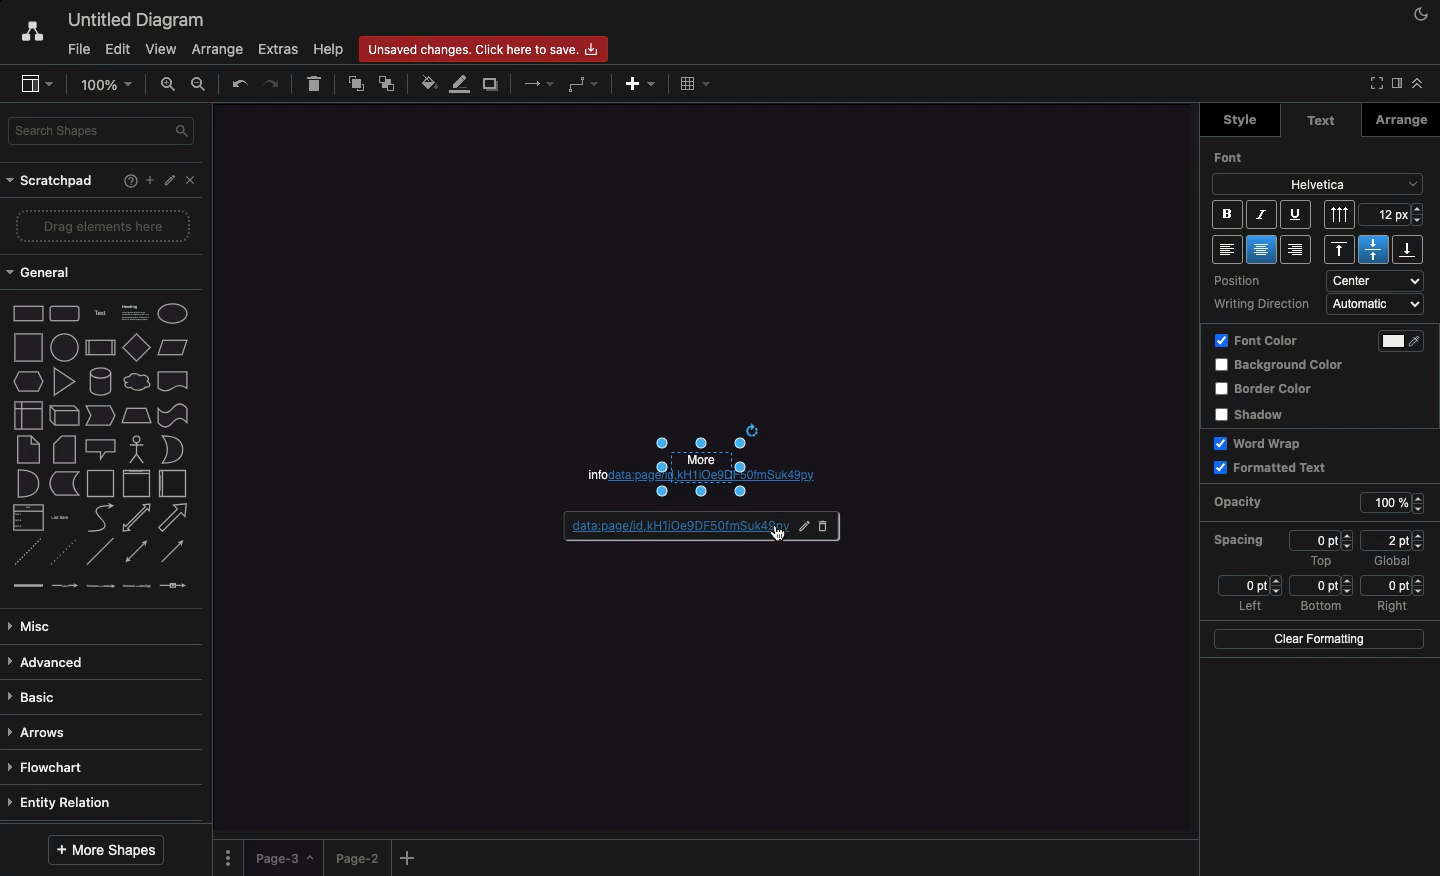 The height and width of the screenshot is (876, 1440). I want to click on Arrange, so click(1402, 120).